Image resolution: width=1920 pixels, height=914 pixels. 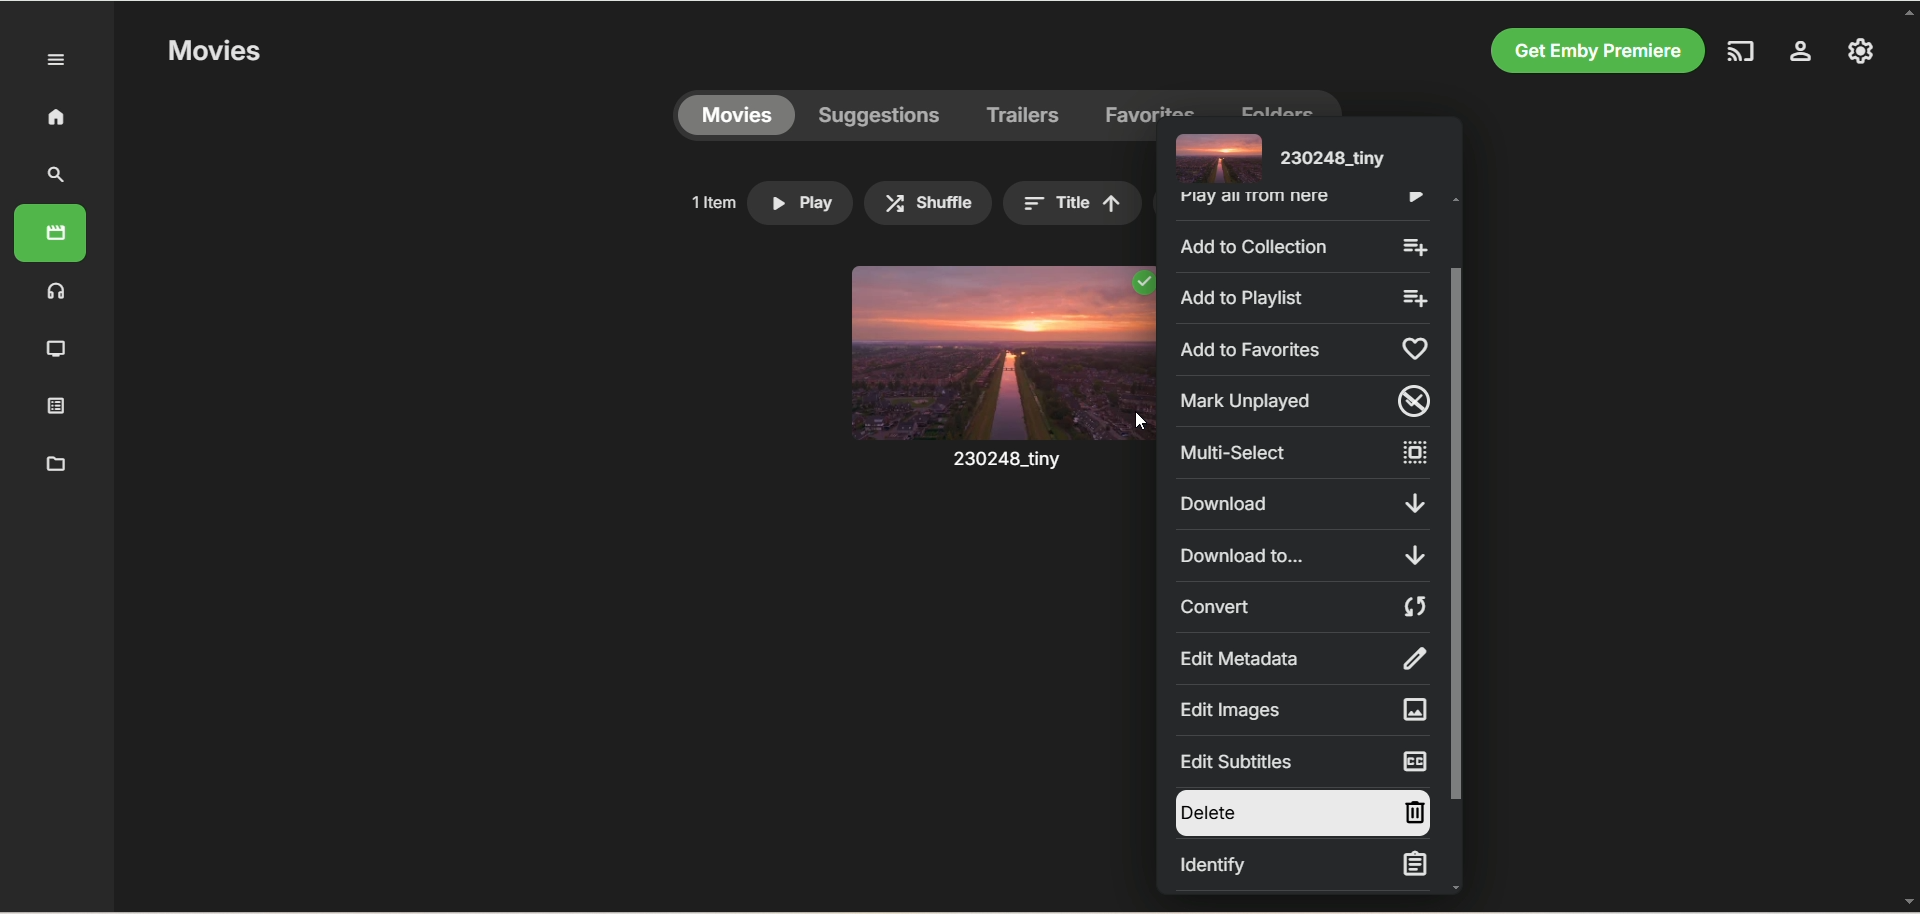 What do you see at coordinates (1300, 709) in the screenshot?
I see `edit images` at bounding box center [1300, 709].